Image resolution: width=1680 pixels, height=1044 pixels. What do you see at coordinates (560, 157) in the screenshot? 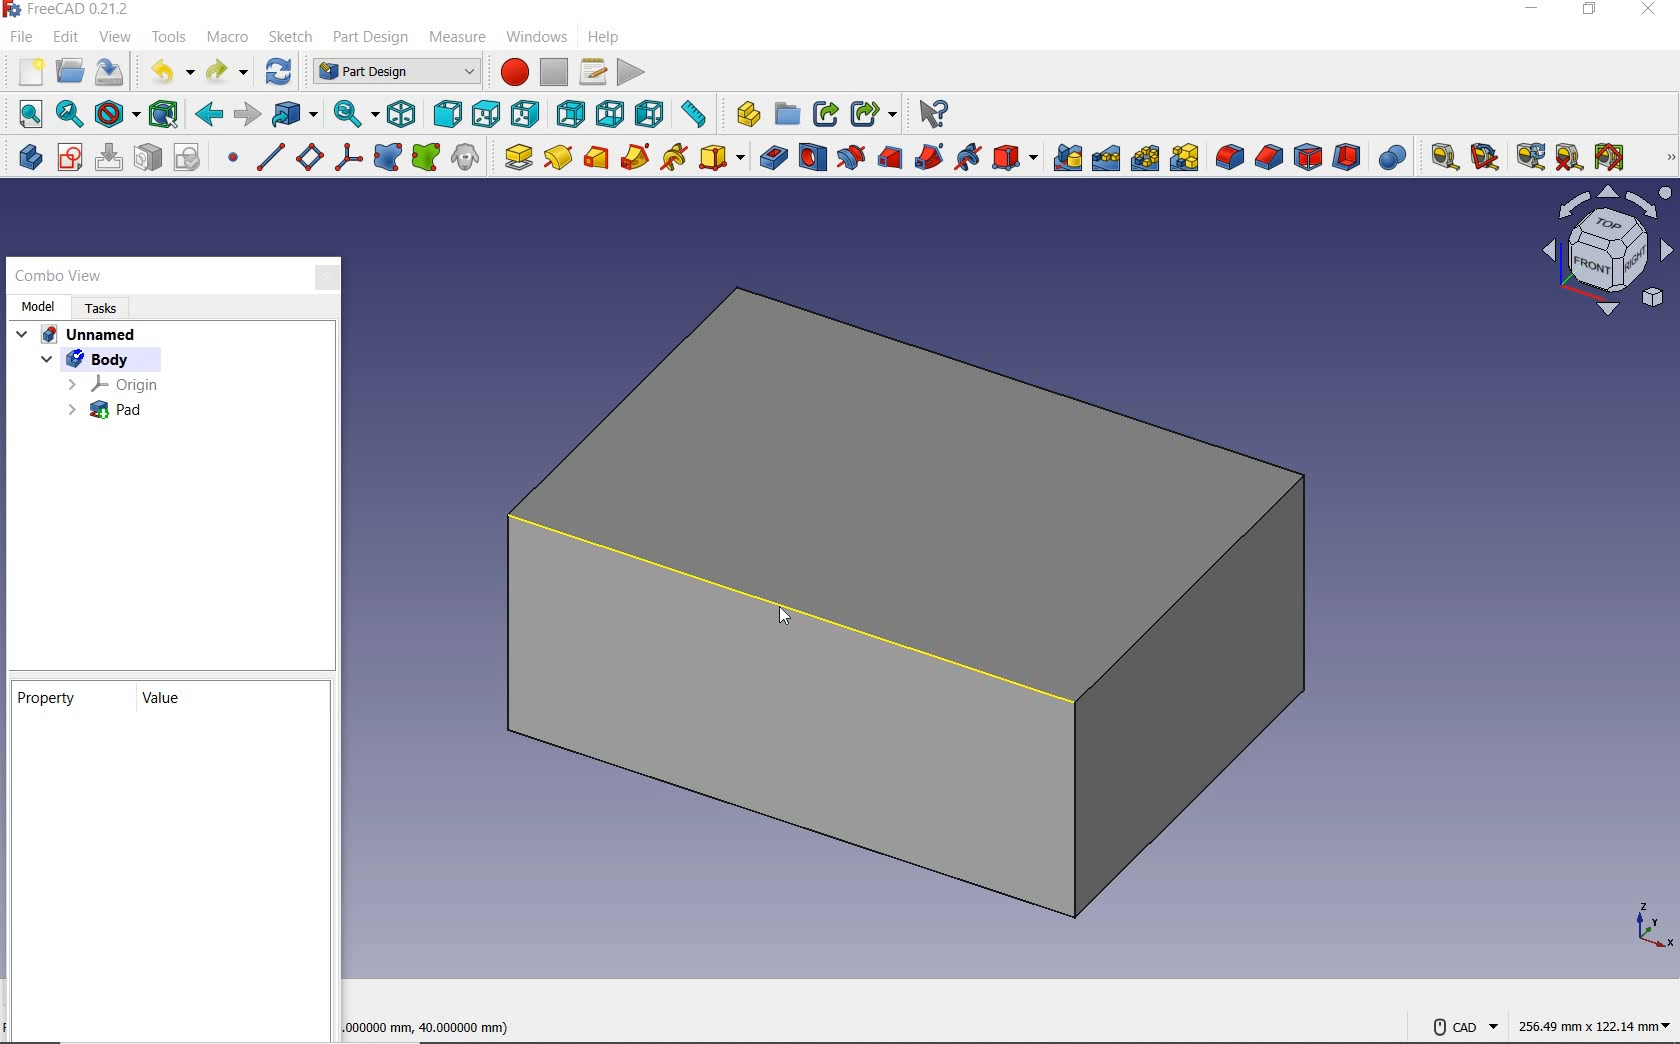
I see `revolution` at bounding box center [560, 157].